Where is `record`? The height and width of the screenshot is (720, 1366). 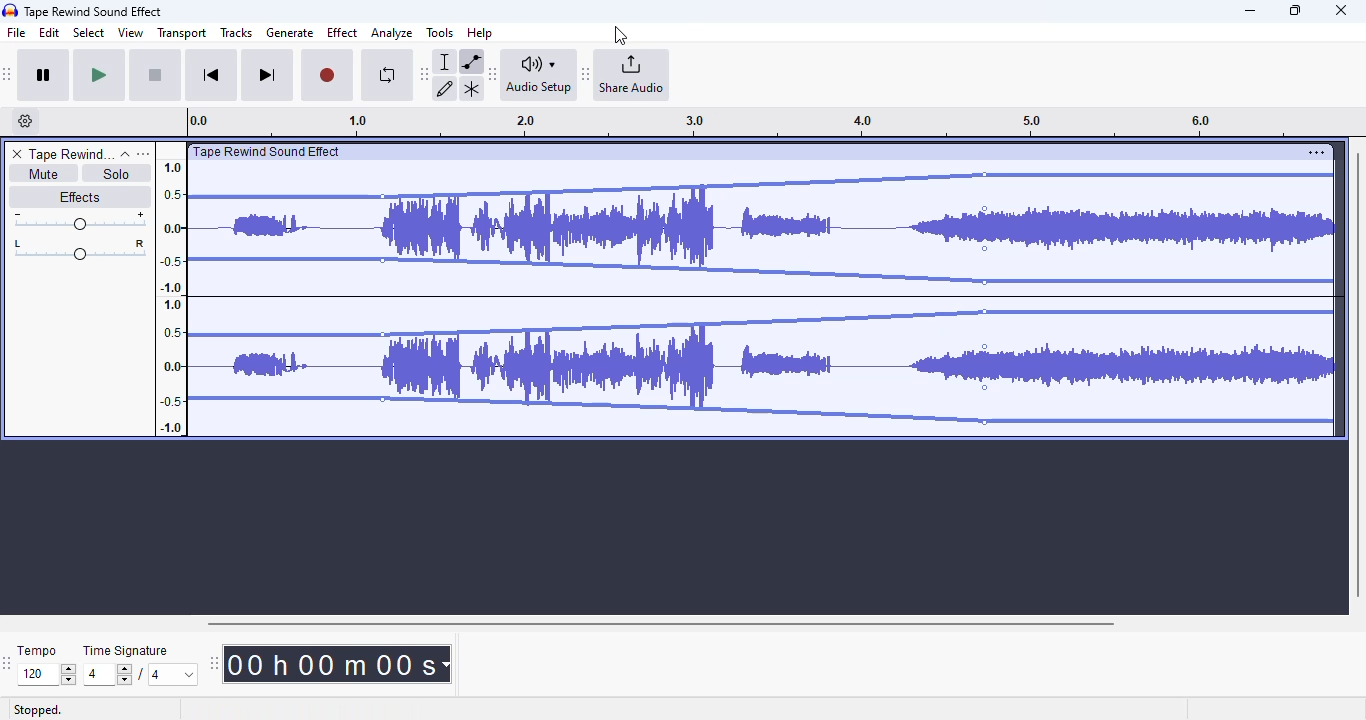 record is located at coordinates (327, 76).